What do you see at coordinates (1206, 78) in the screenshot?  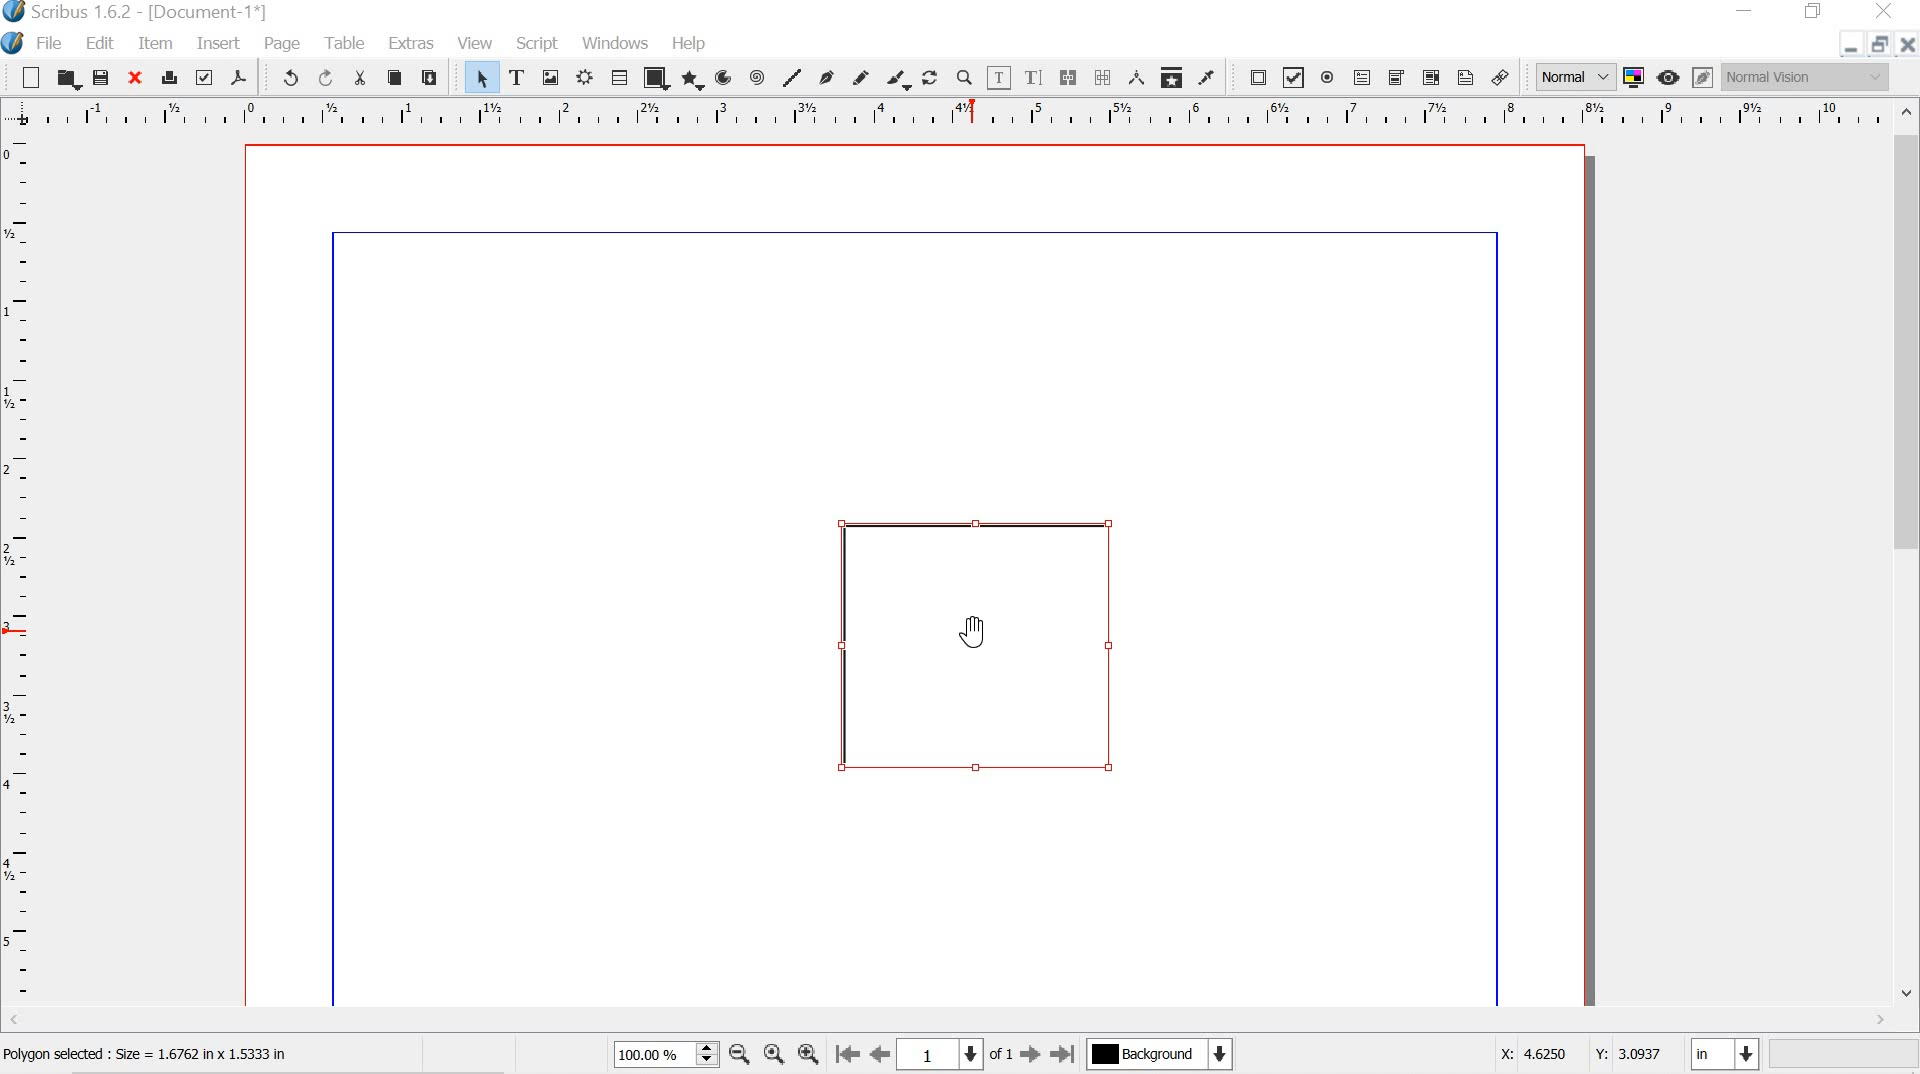 I see `eye dropper` at bounding box center [1206, 78].